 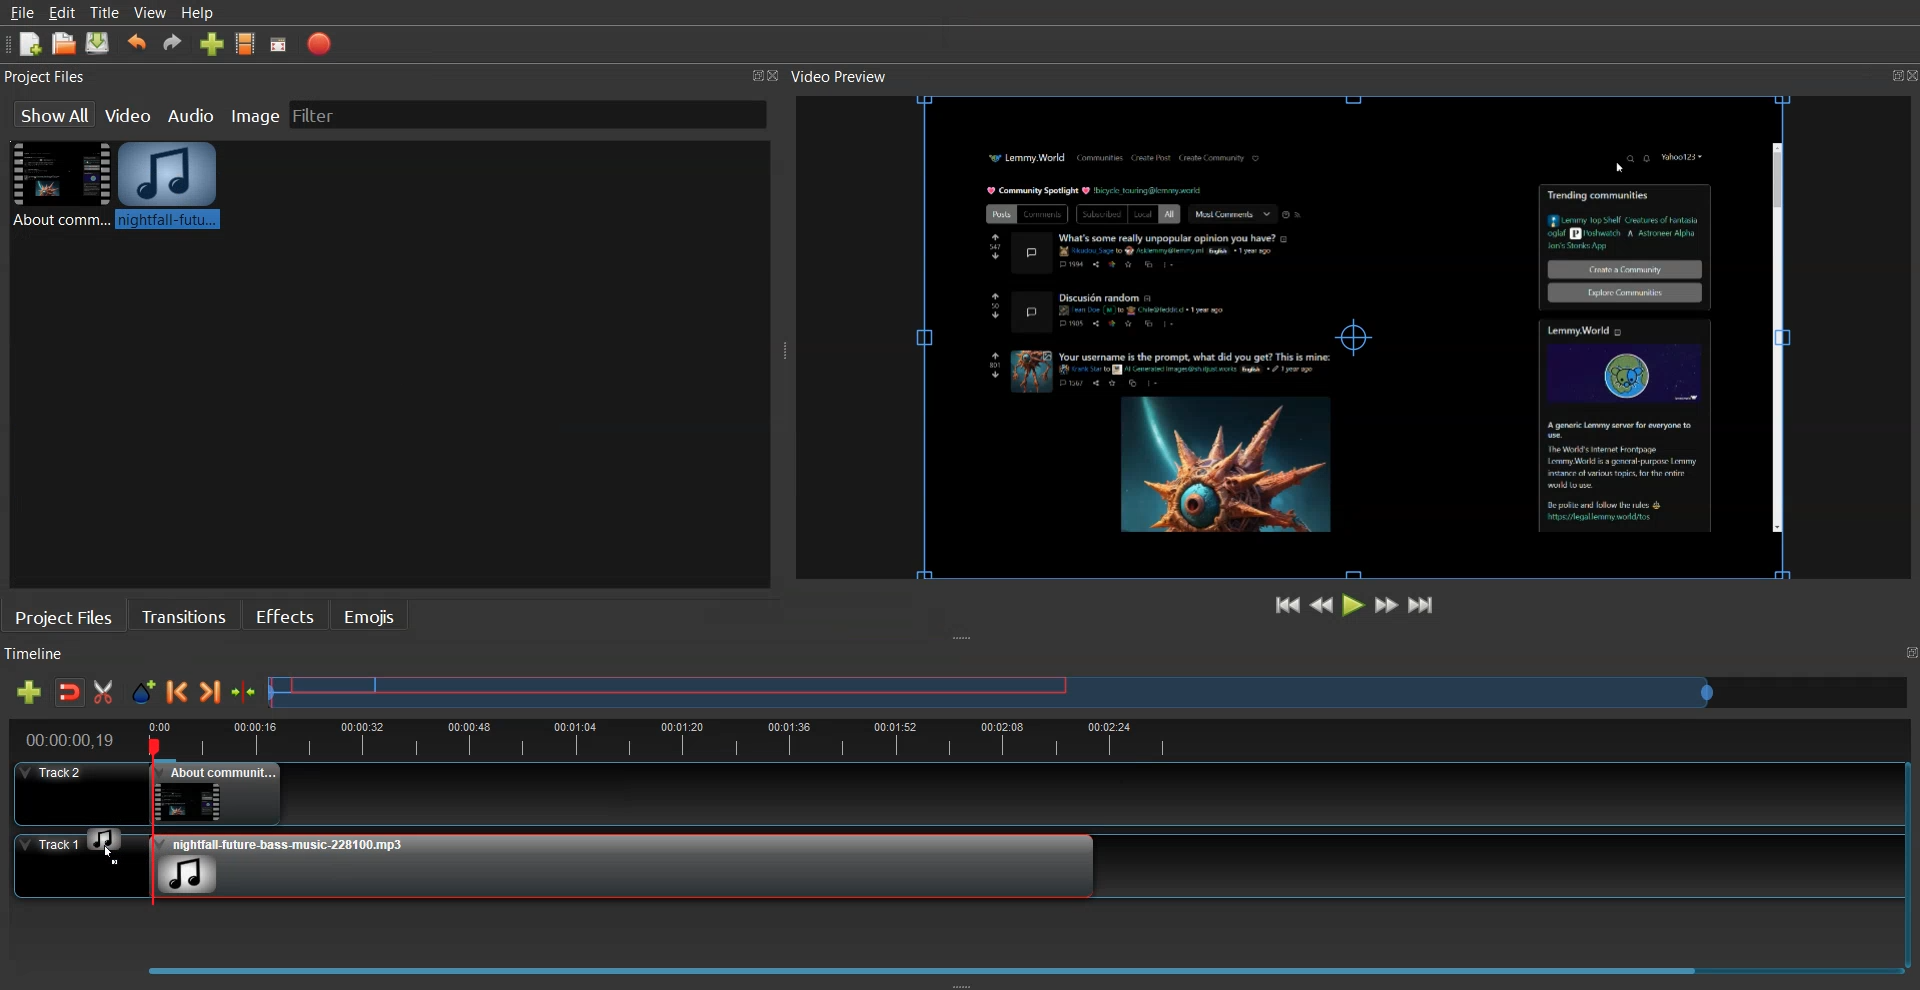 I want to click on Slider, so click(x=1090, y=691).